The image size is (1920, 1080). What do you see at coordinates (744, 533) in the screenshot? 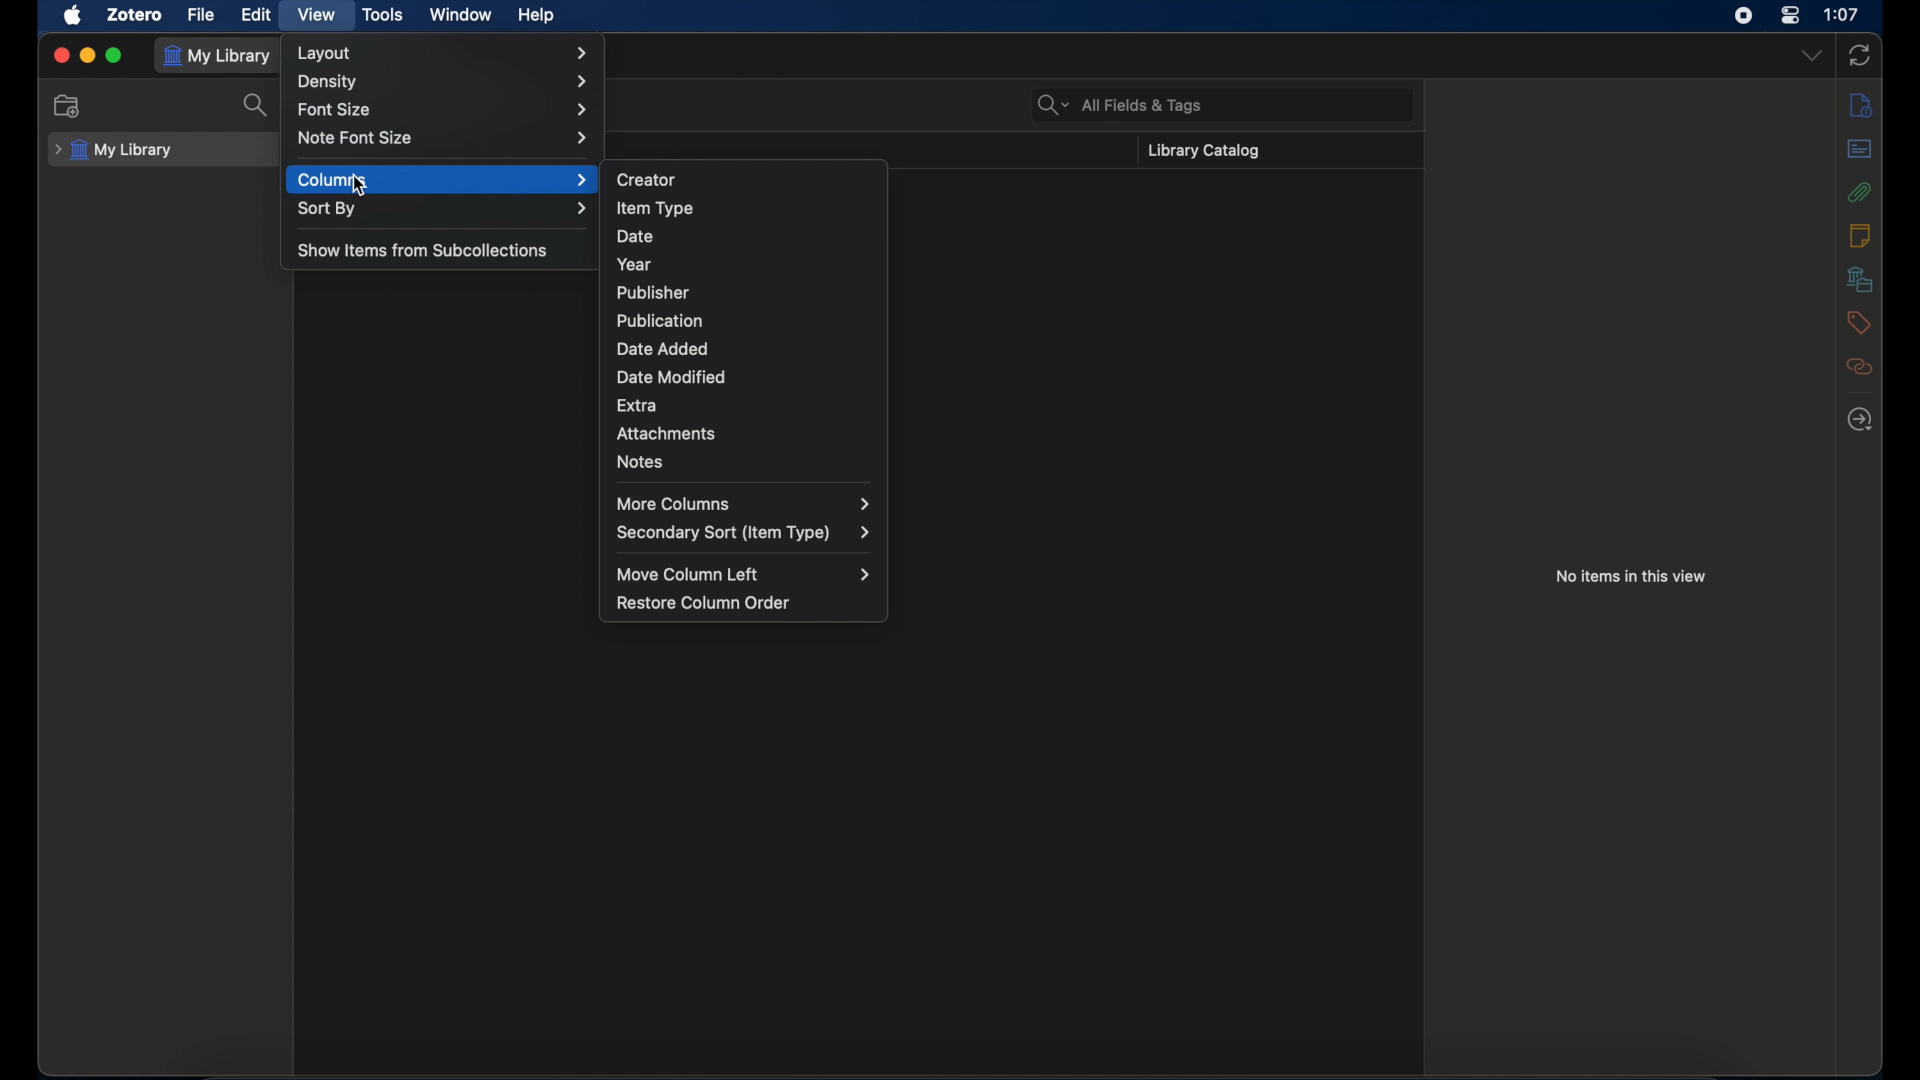
I see `secondary sort` at bounding box center [744, 533].